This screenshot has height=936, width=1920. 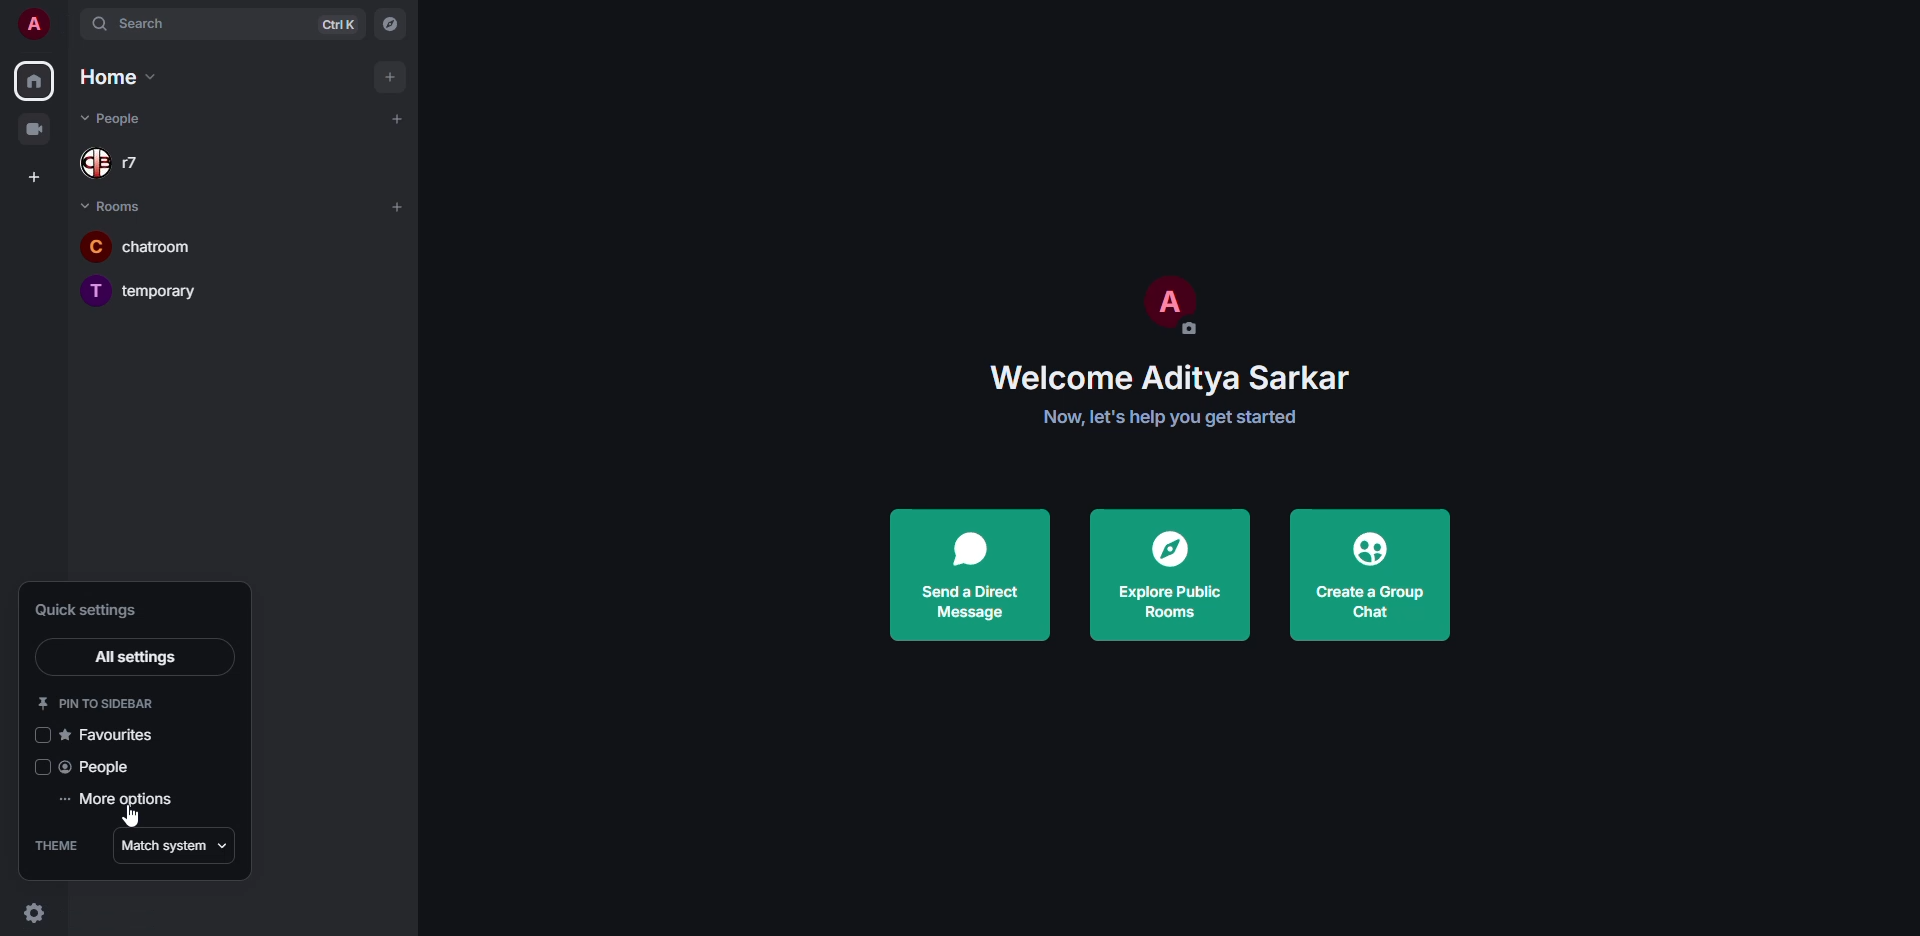 What do you see at coordinates (127, 118) in the screenshot?
I see `people` at bounding box center [127, 118].